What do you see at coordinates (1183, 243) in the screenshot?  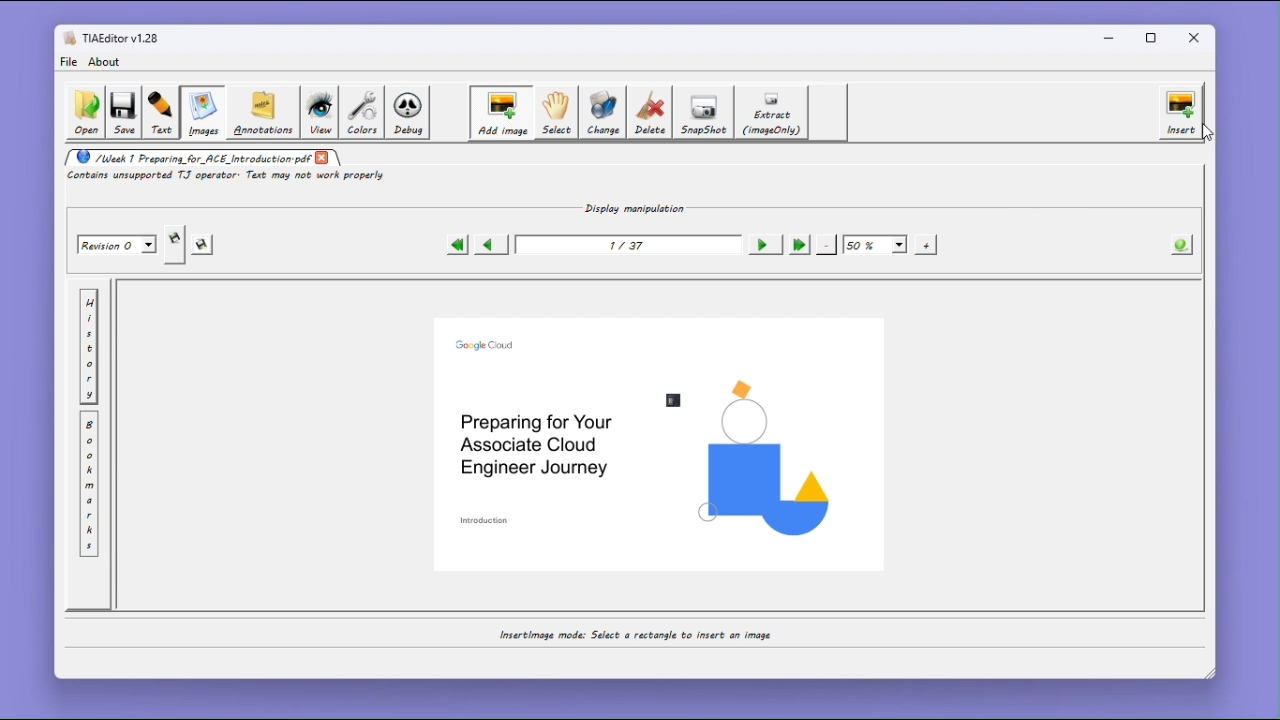 I see `The information About the PDF opened` at bounding box center [1183, 243].